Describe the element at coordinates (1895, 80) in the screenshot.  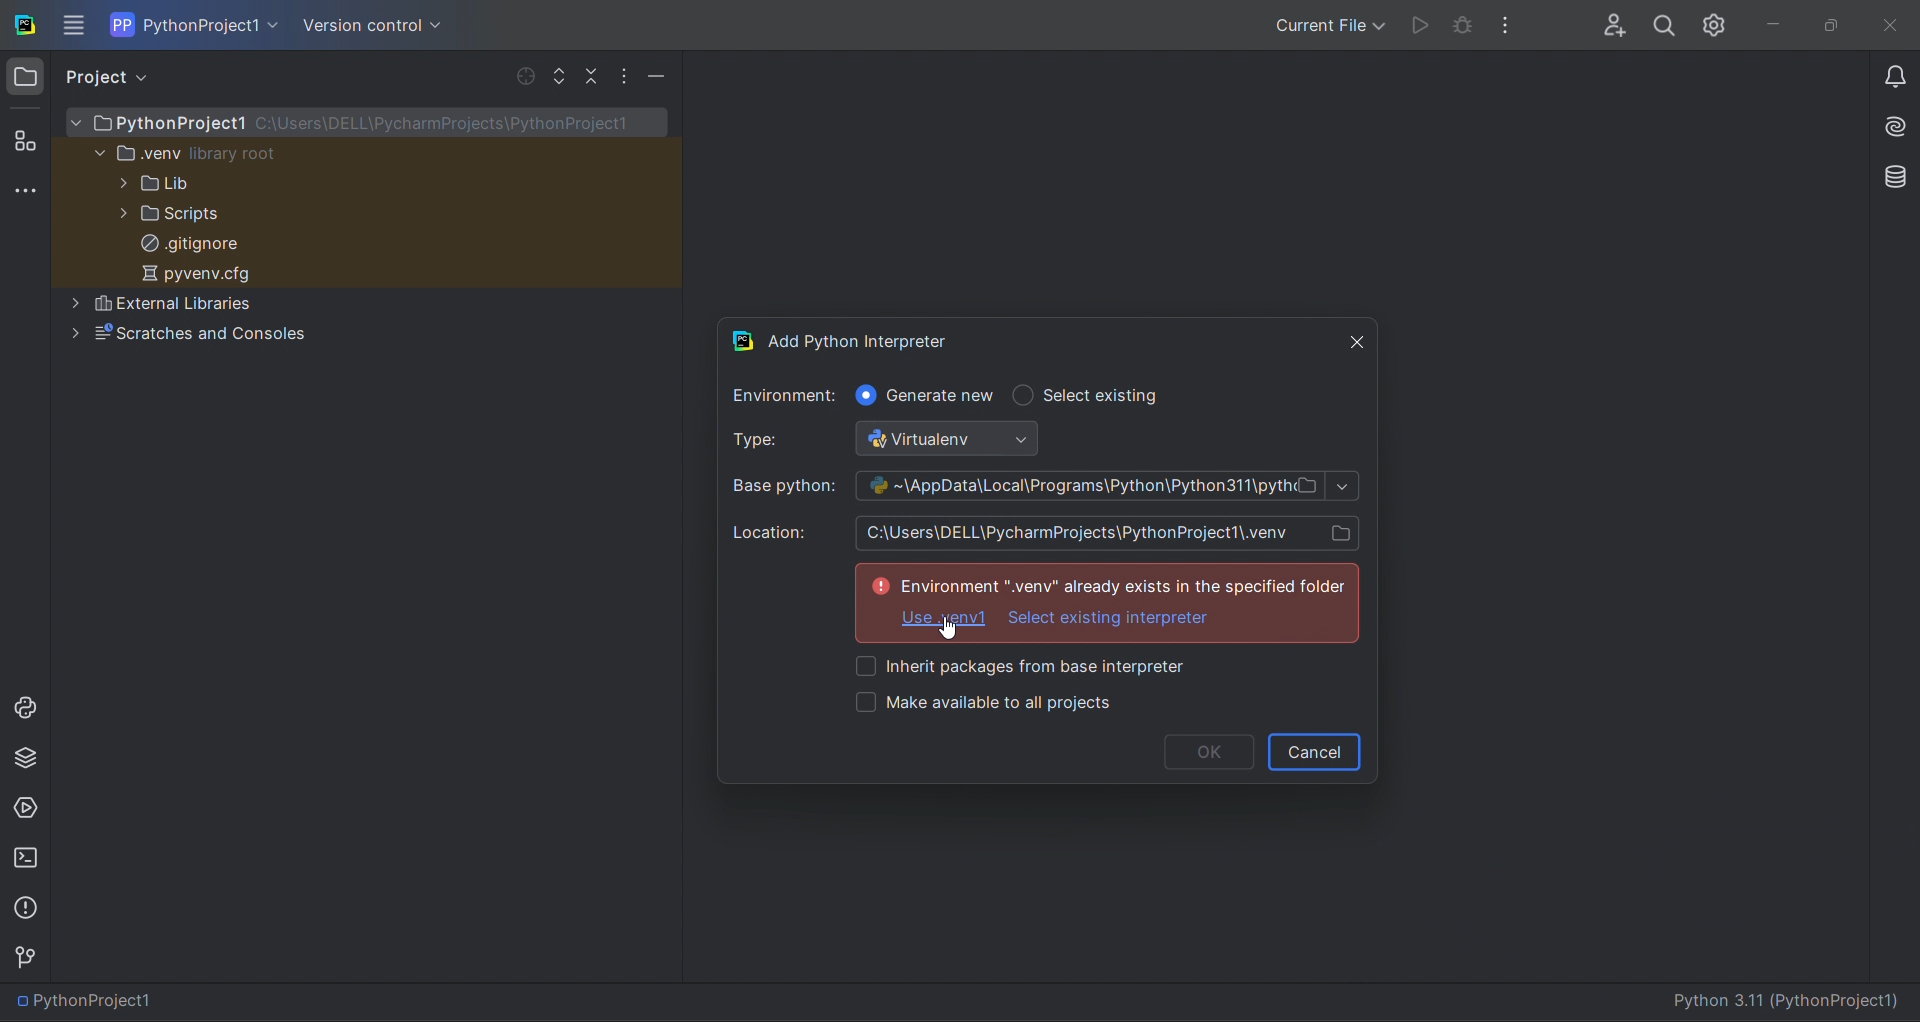
I see `notifications` at that location.